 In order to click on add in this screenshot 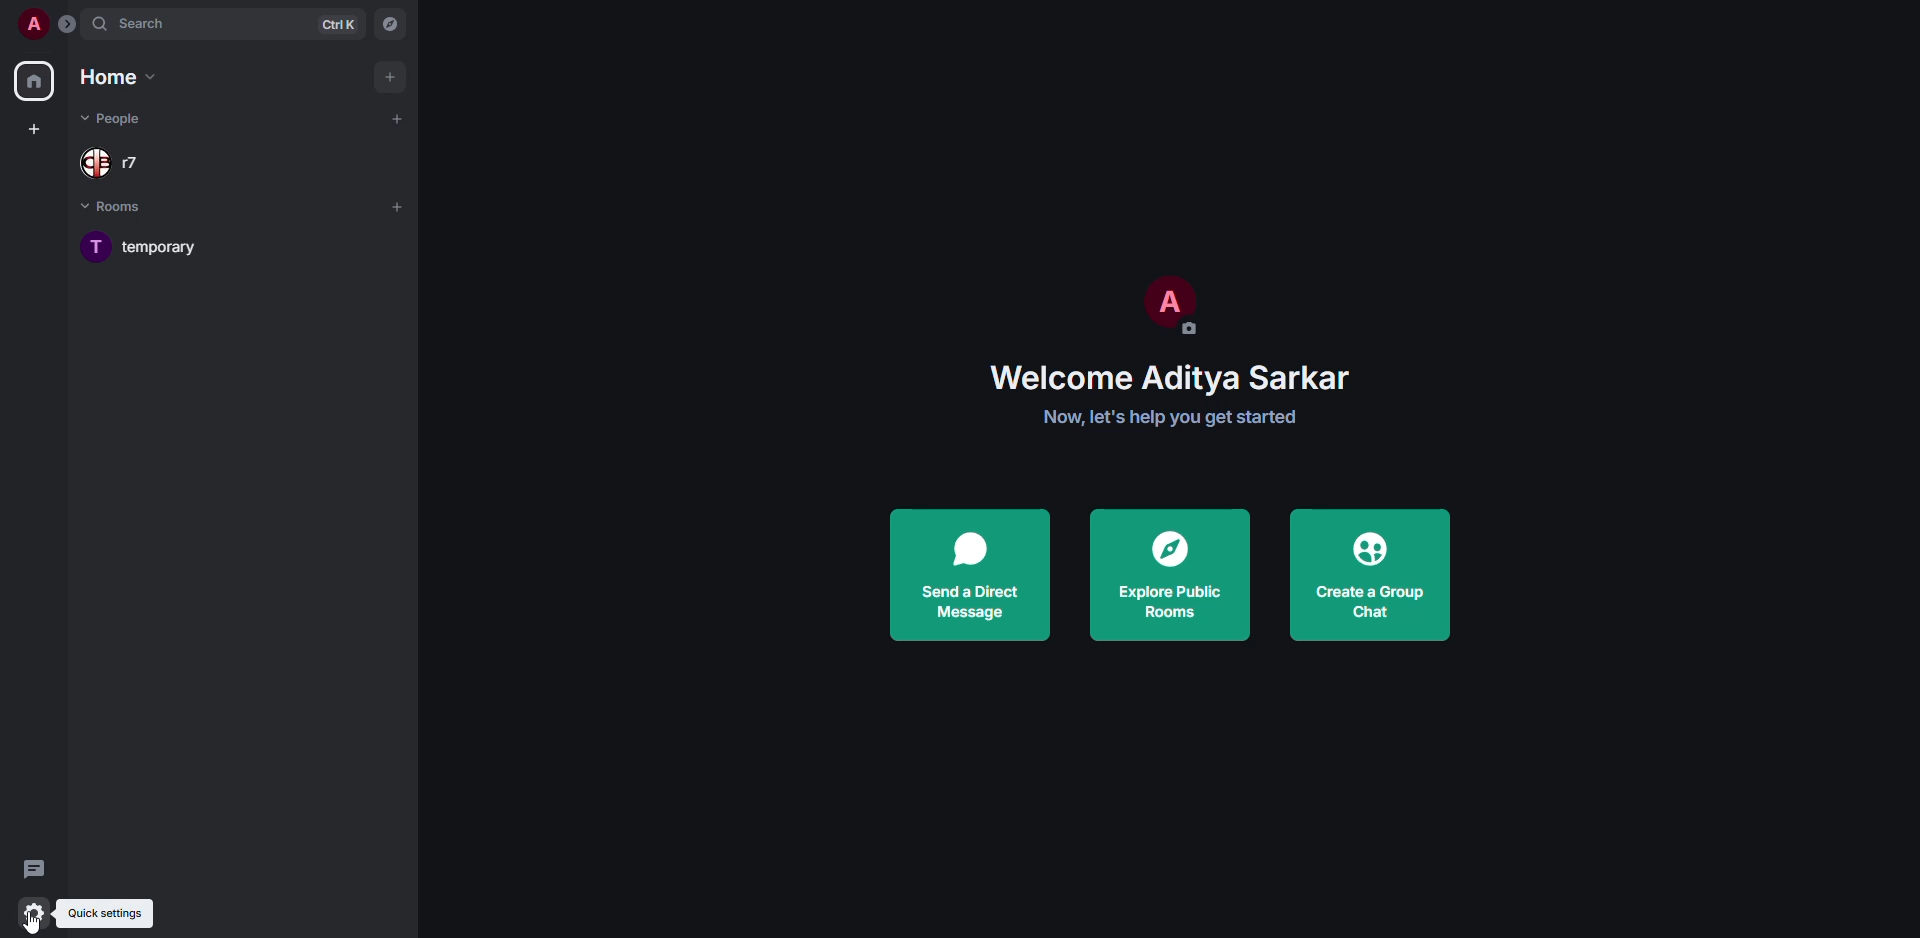, I will do `click(394, 120)`.